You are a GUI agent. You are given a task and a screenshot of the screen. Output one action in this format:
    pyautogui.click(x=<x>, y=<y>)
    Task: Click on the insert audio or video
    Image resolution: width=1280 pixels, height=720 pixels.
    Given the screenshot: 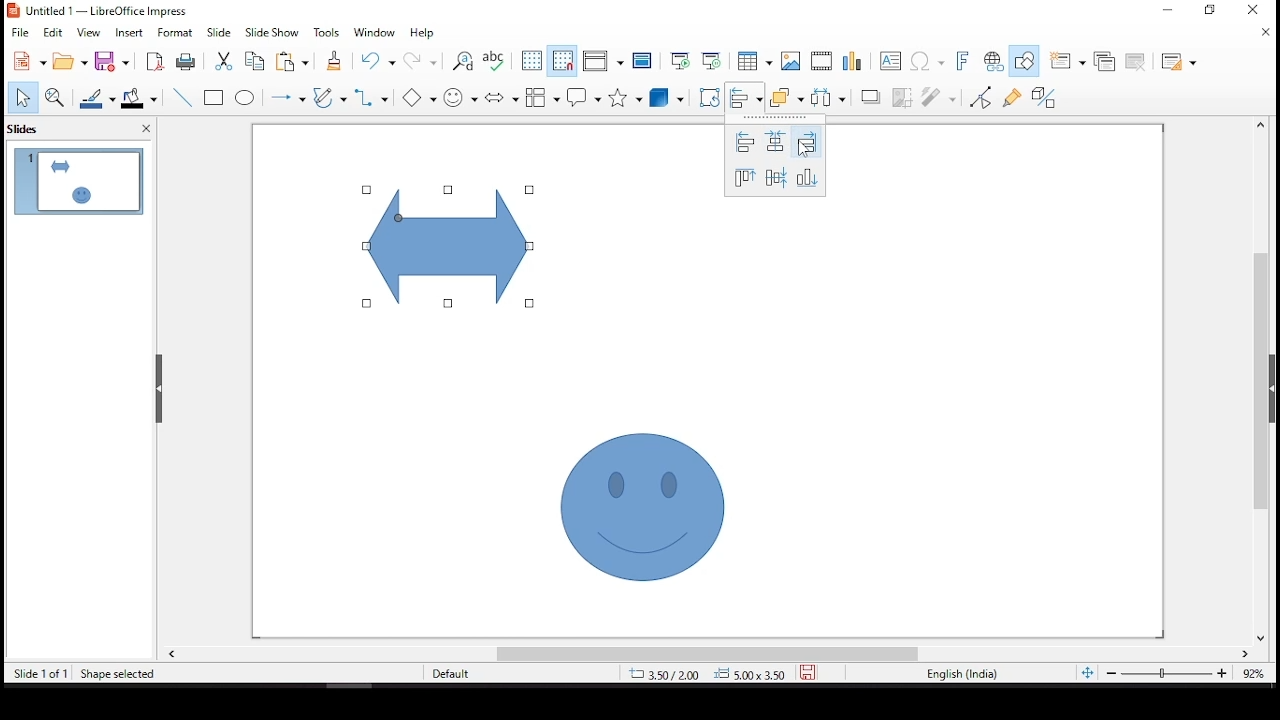 What is the action you would take?
    pyautogui.click(x=821, y=62)
    